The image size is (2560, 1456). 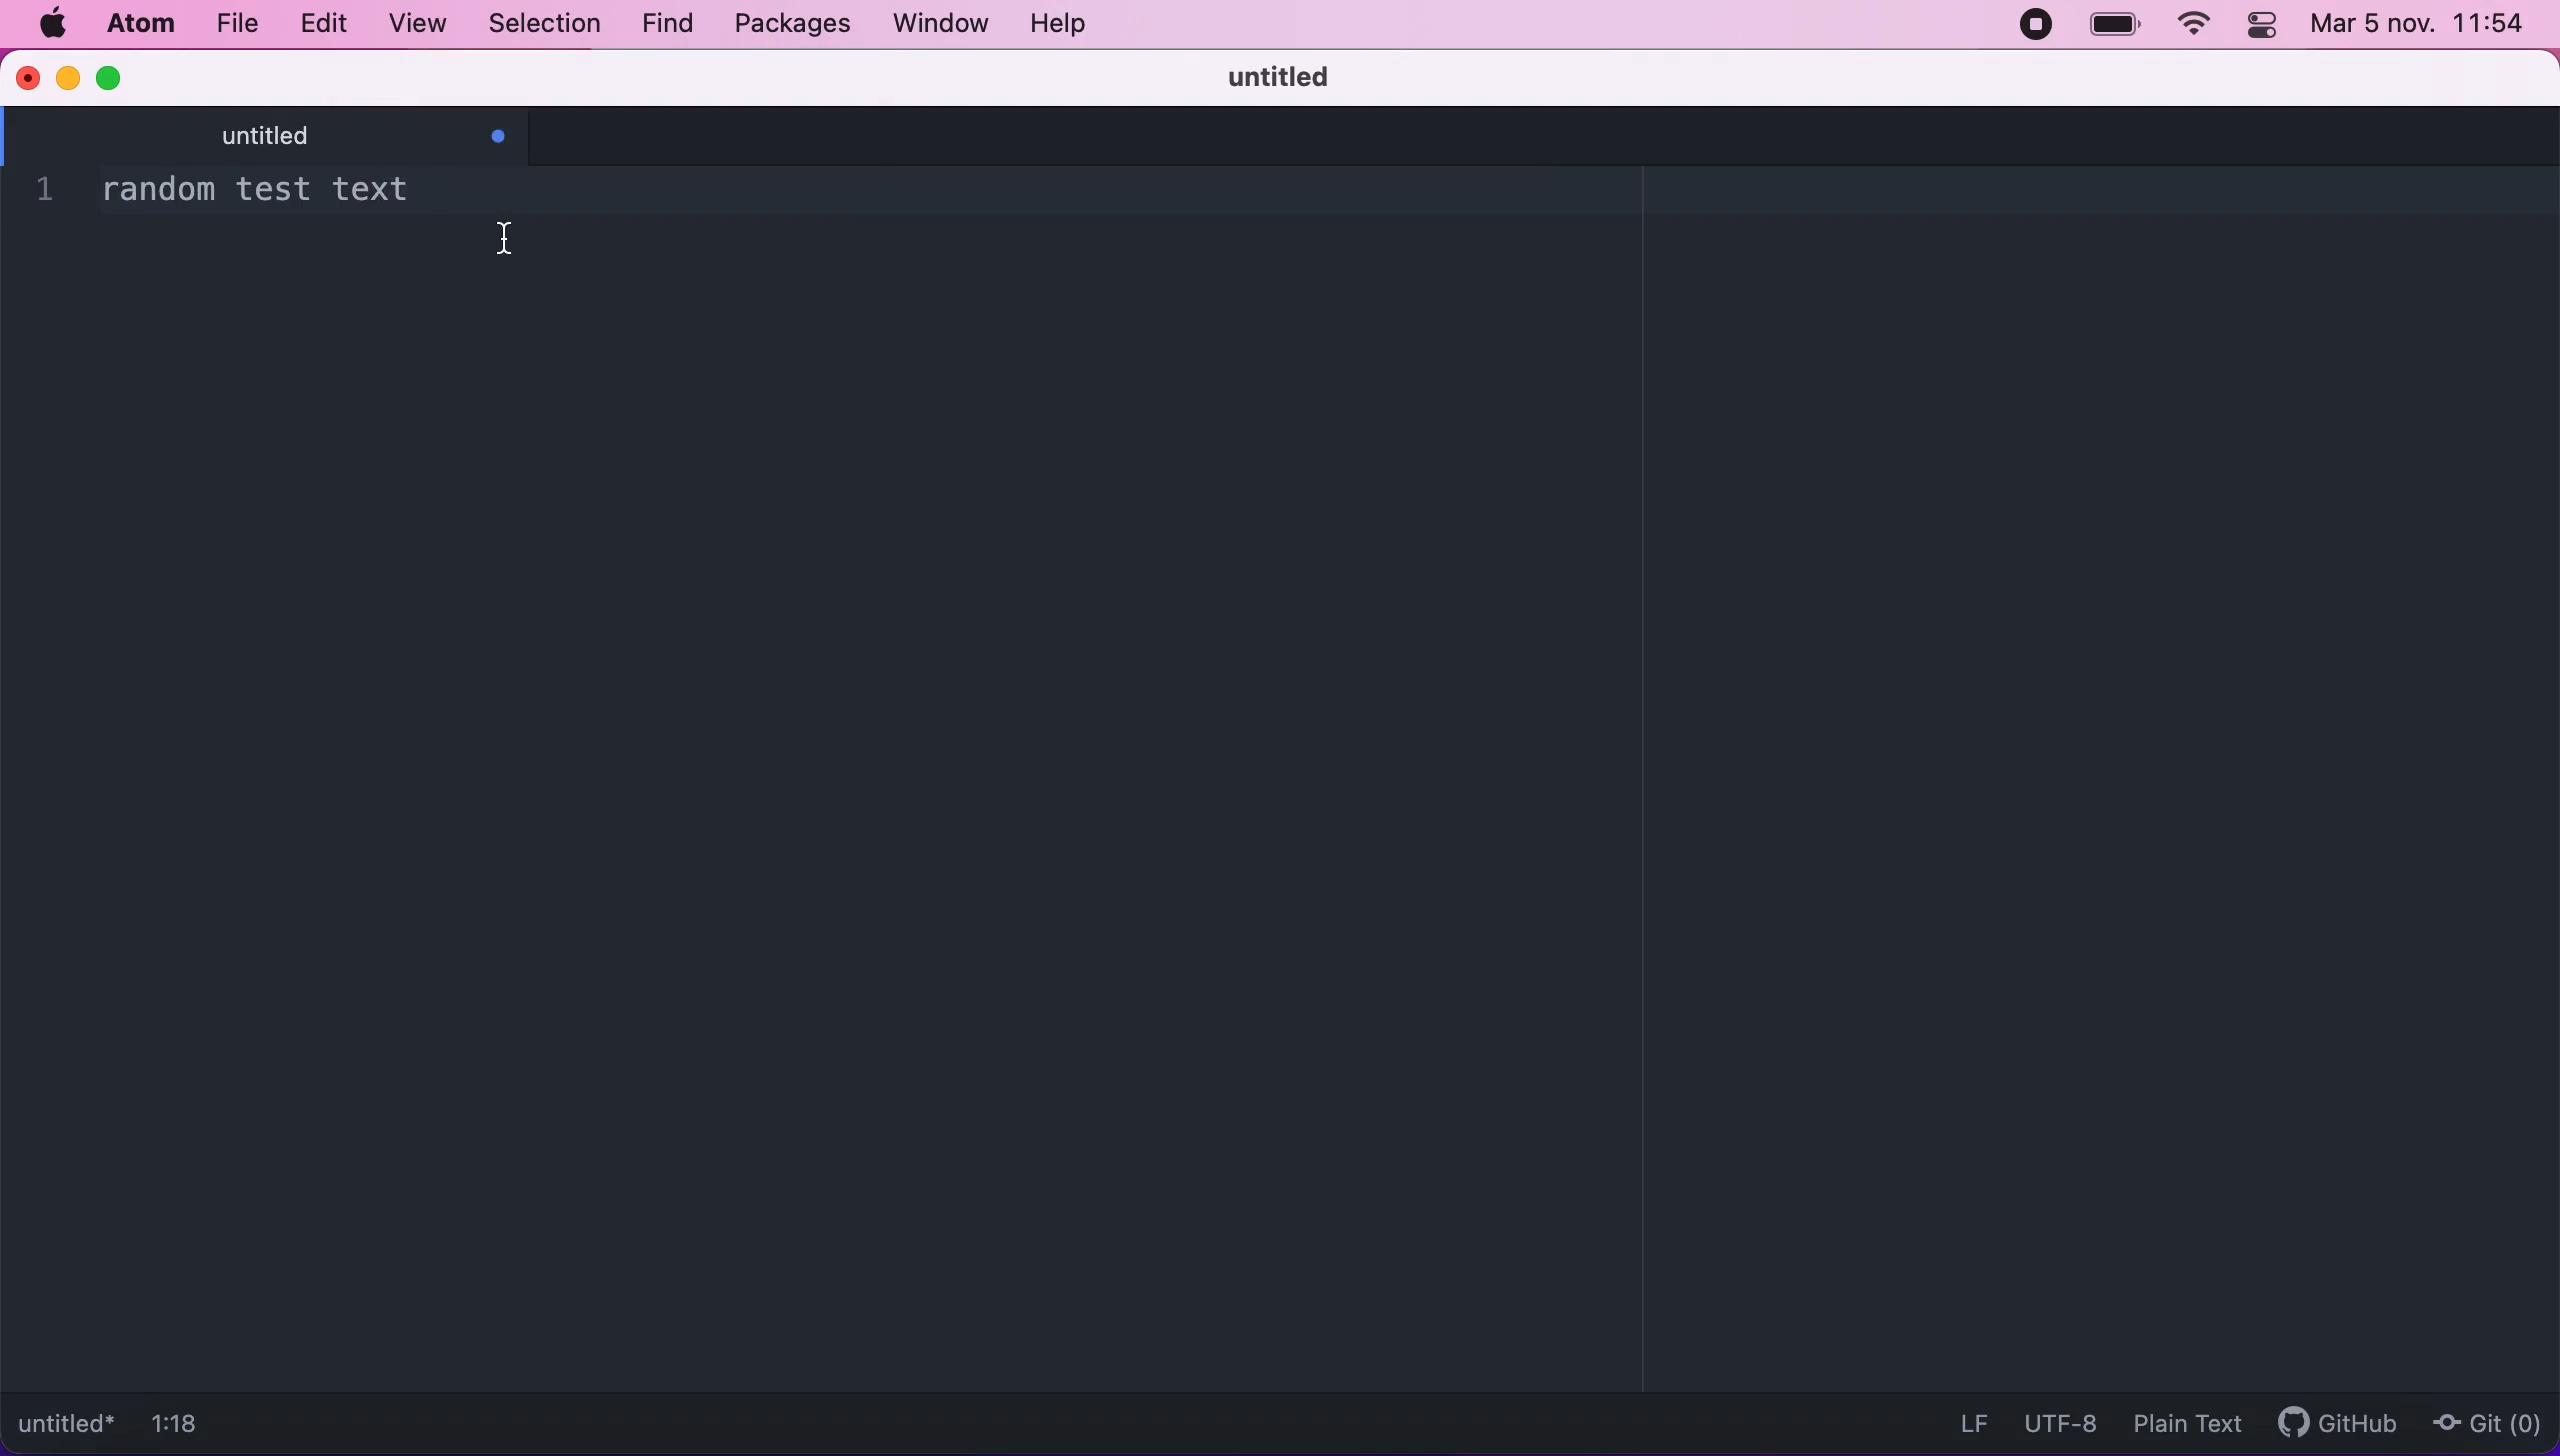 I want to click on file title, so click(x=69, y=1427).